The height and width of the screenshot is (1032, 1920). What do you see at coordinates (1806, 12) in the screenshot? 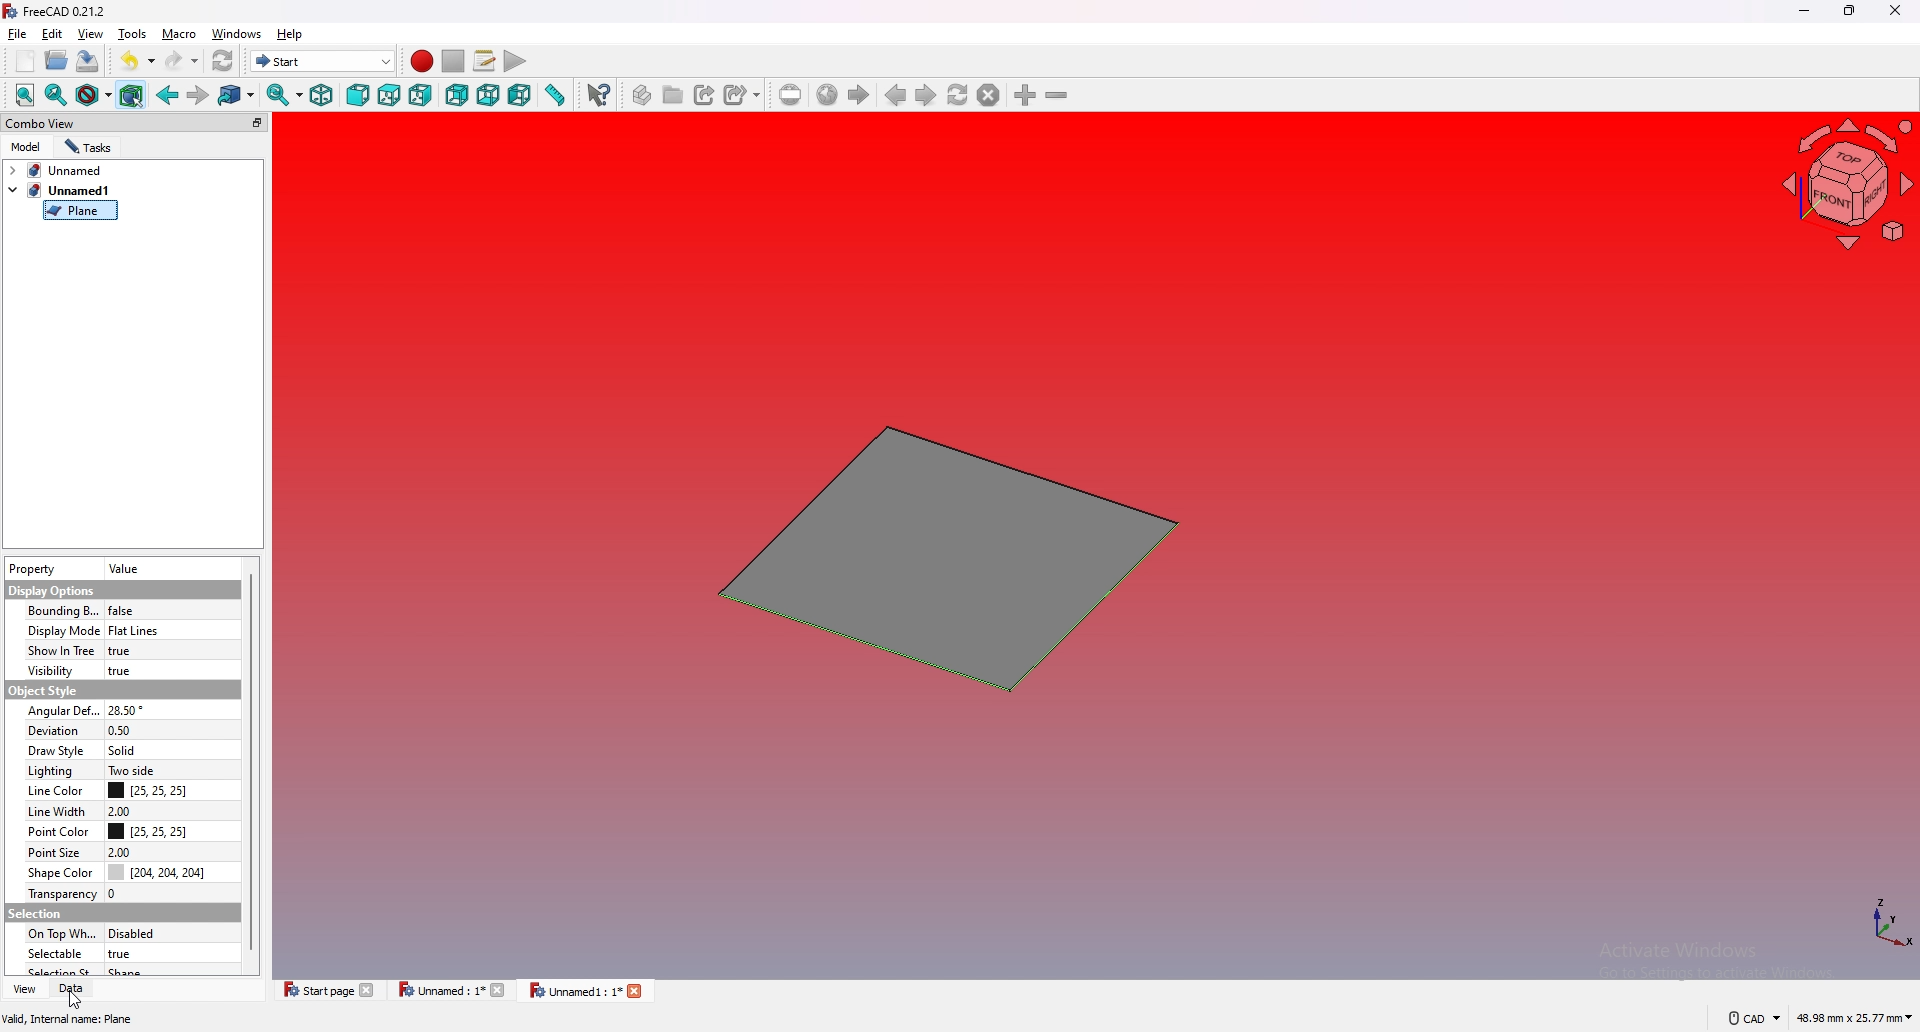
I see `minimize` at bounding box center [1806, 12].